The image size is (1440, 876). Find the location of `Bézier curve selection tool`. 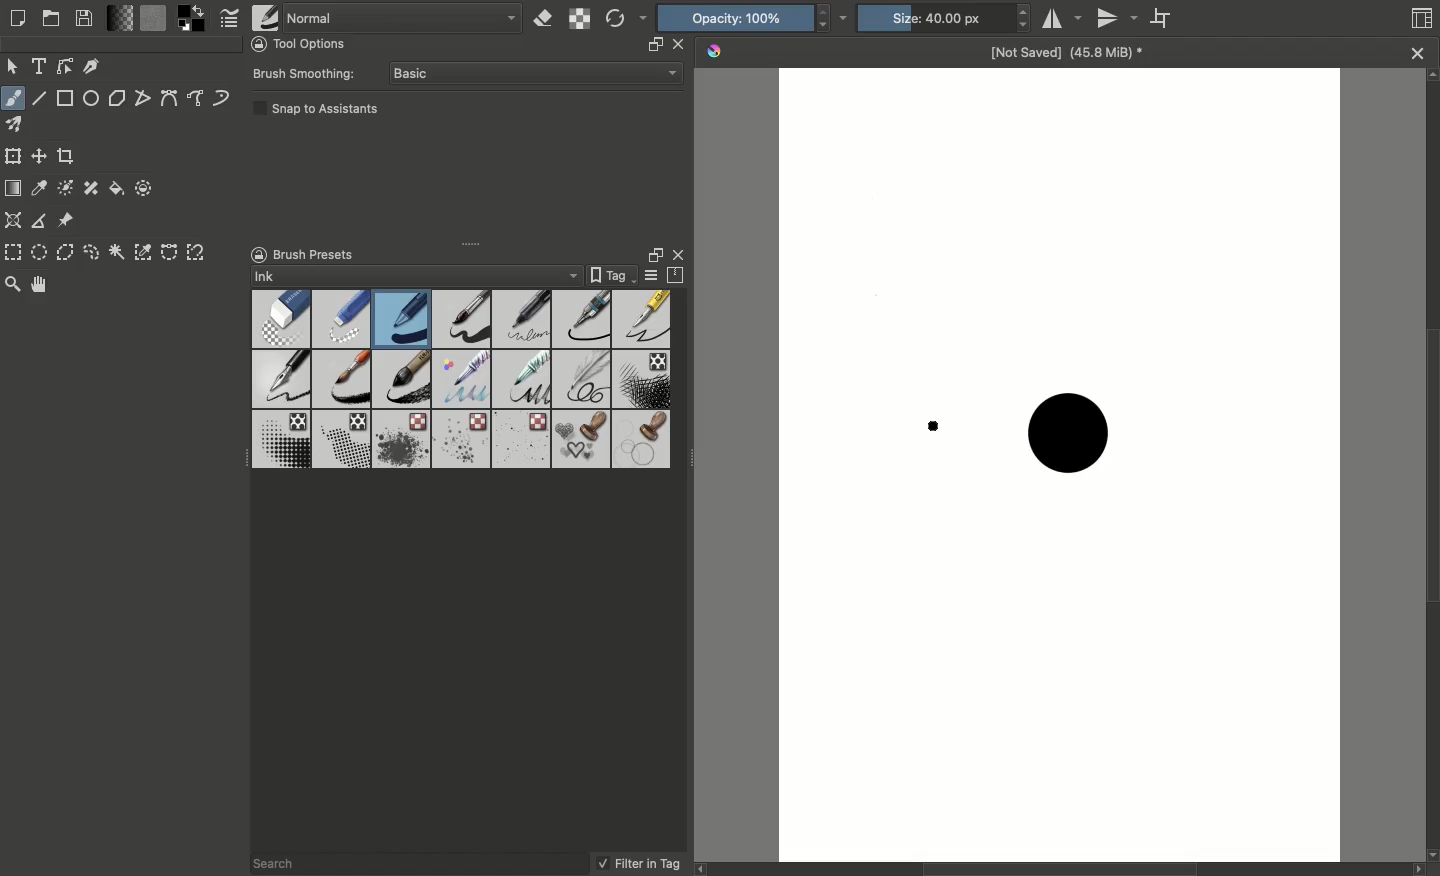

Bézier curve selection tool is located at coordinates (169, 255).